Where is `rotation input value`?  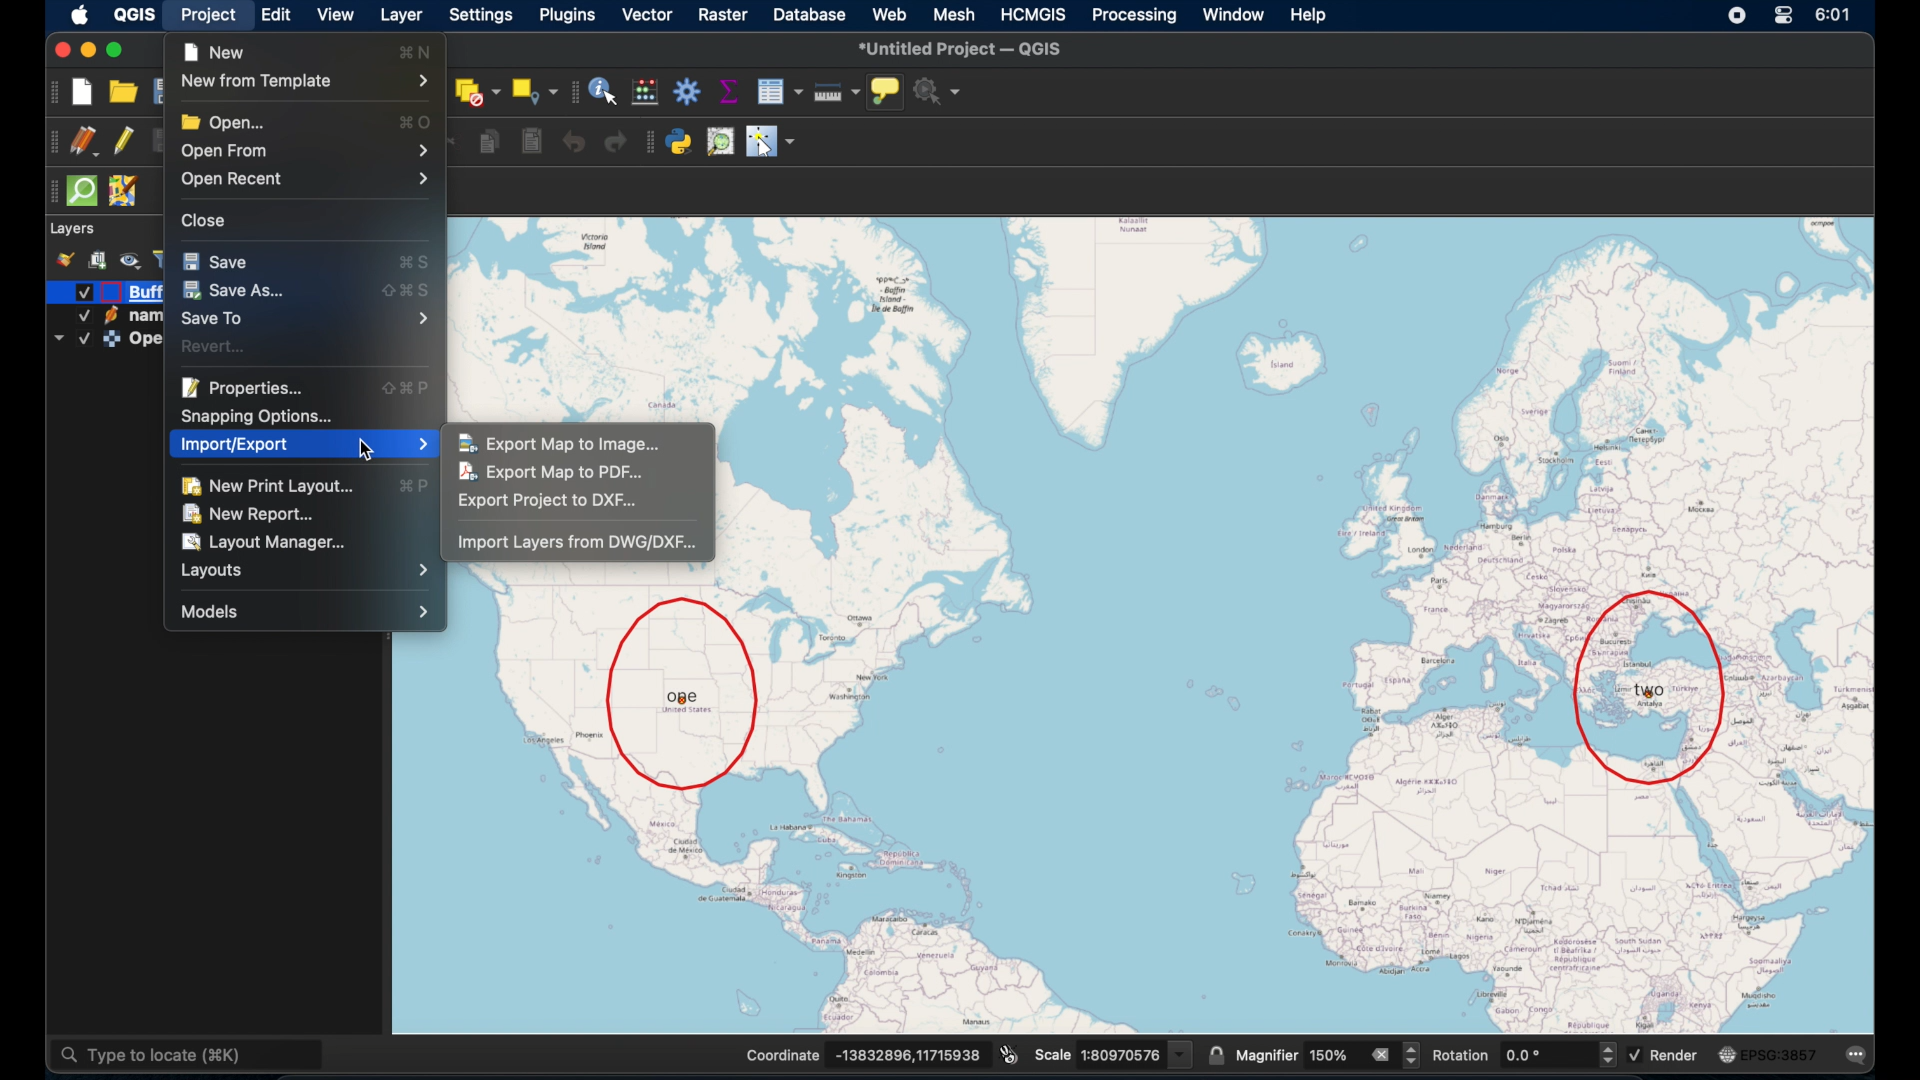
rotation input value is located at coordinates (1544, 1056).